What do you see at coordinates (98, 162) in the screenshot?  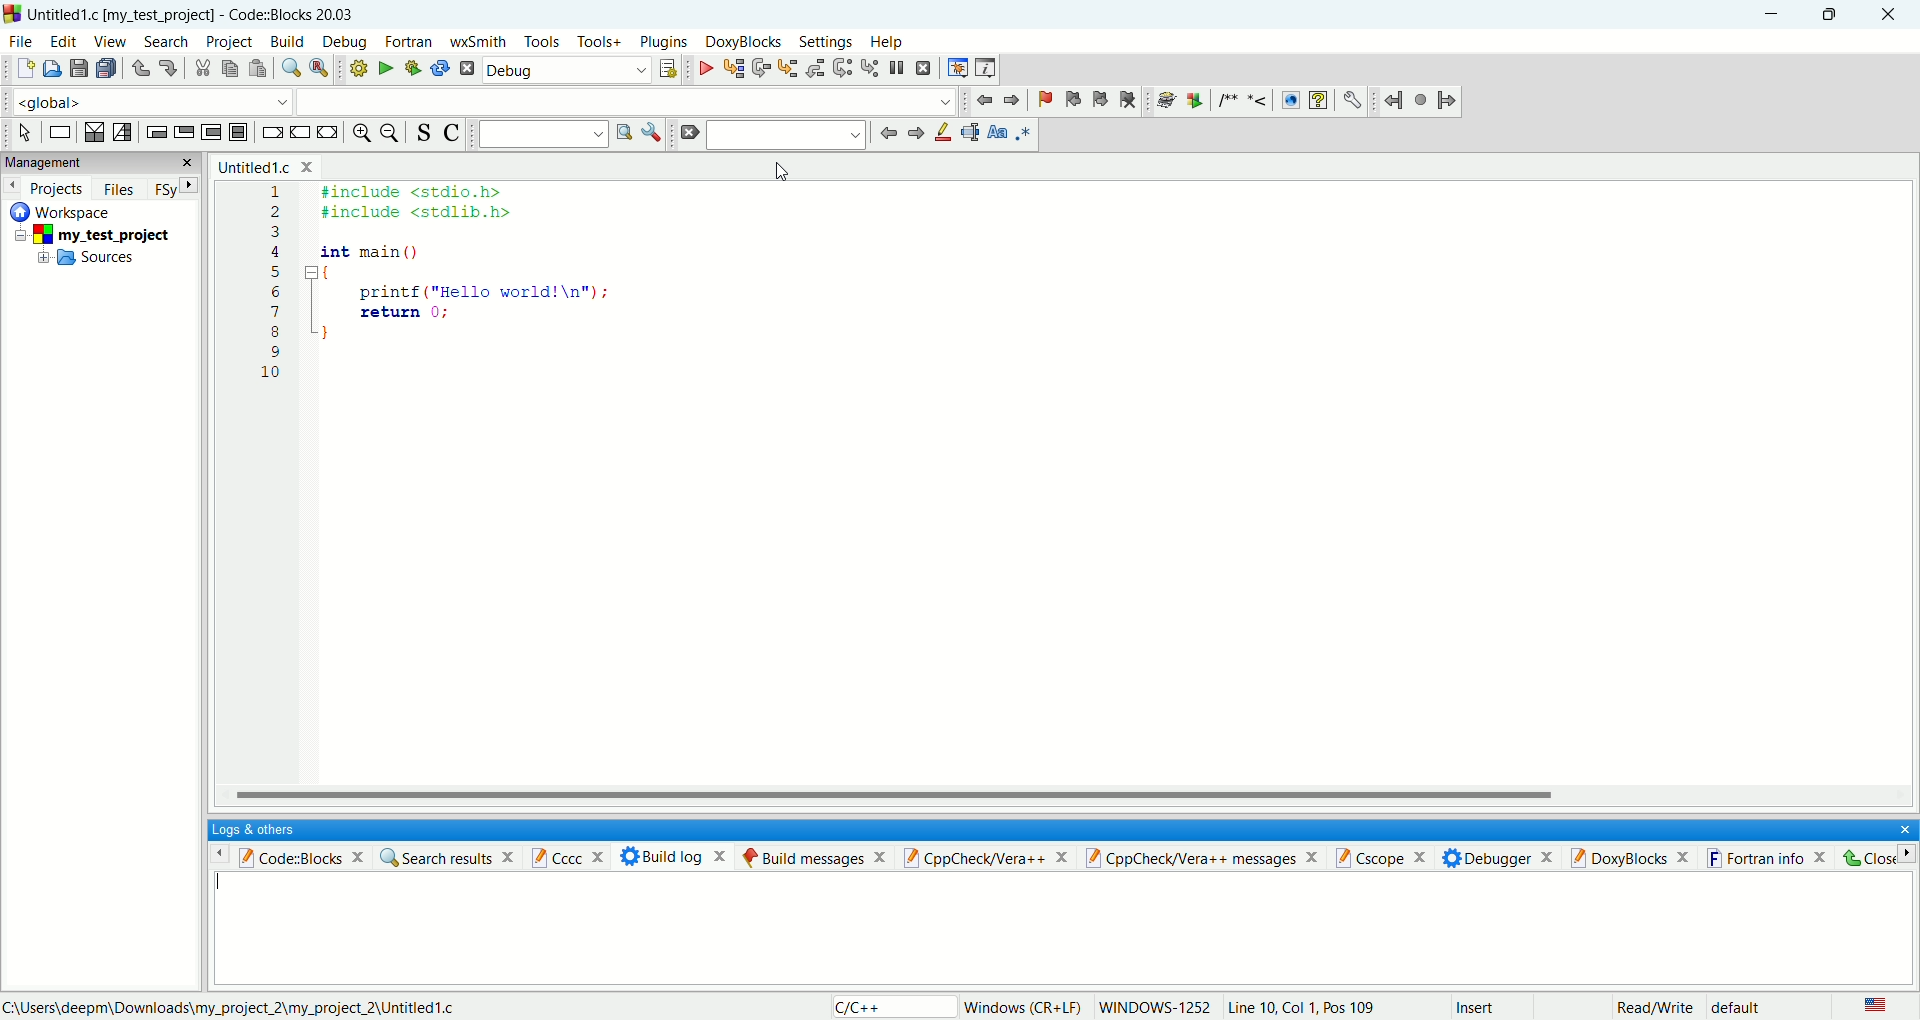 I see `management` at bounding box center [98, 162].